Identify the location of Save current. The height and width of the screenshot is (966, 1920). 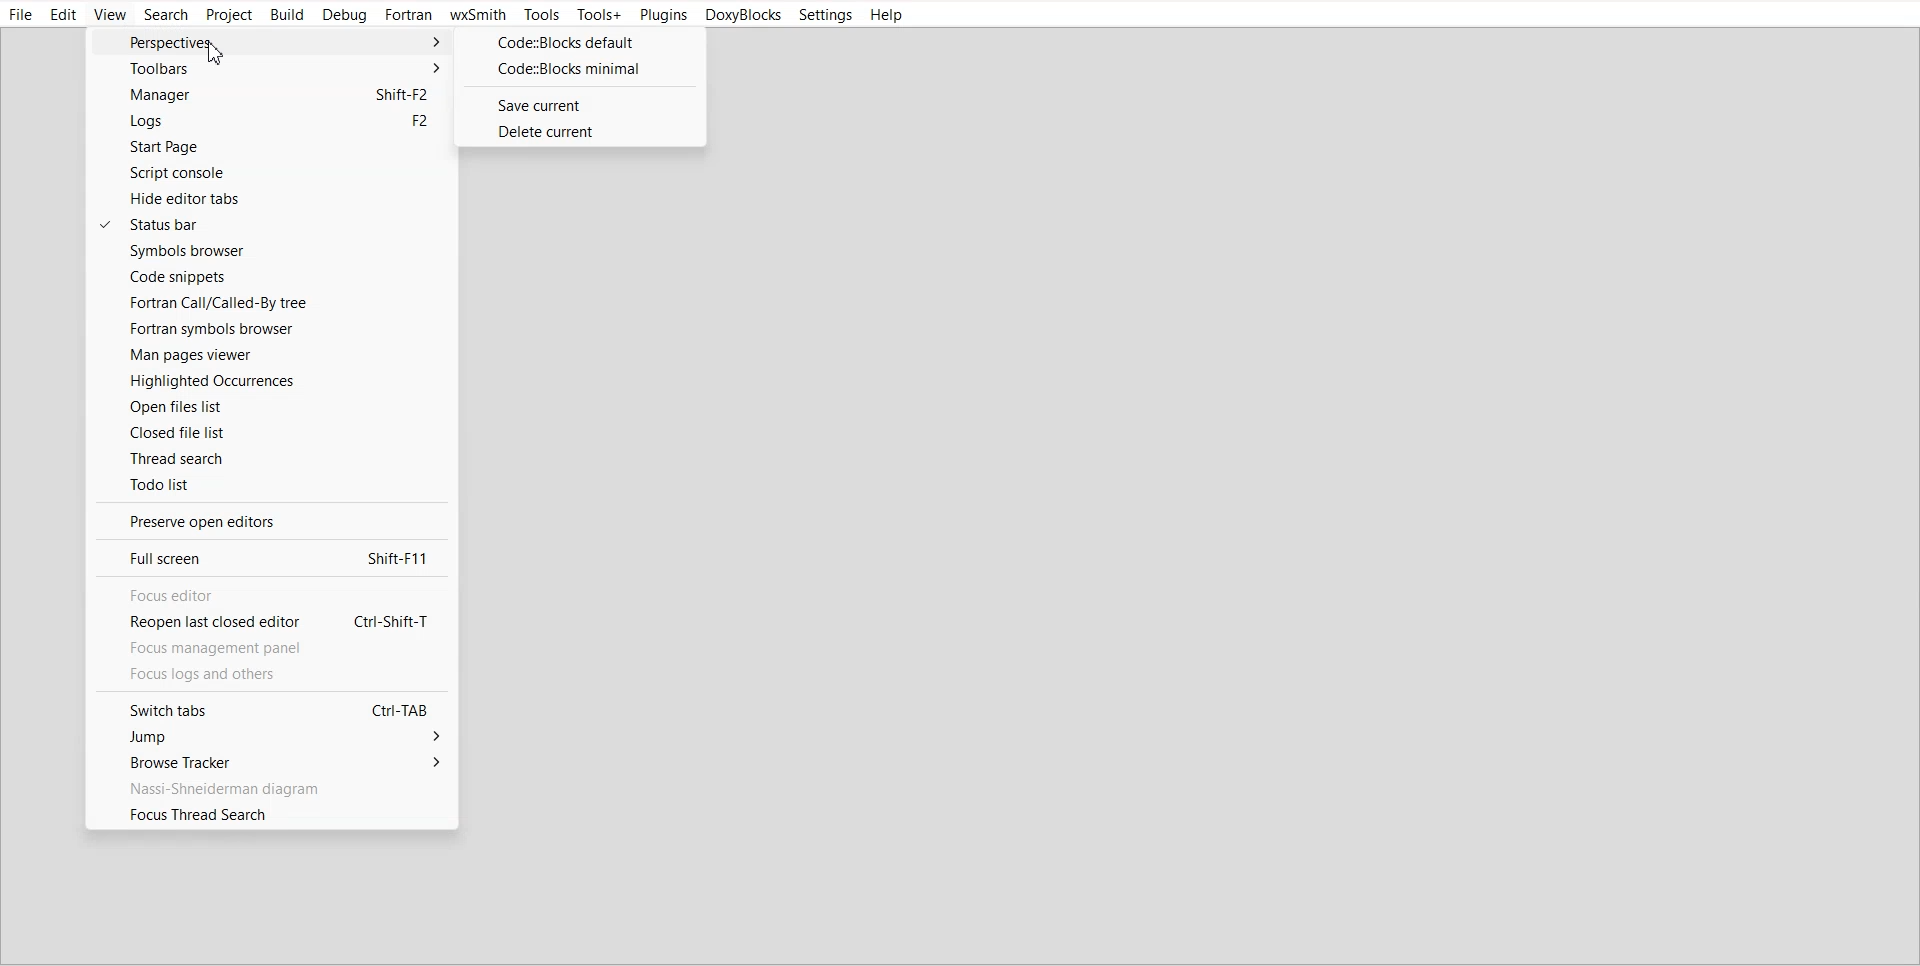
(579, 104).